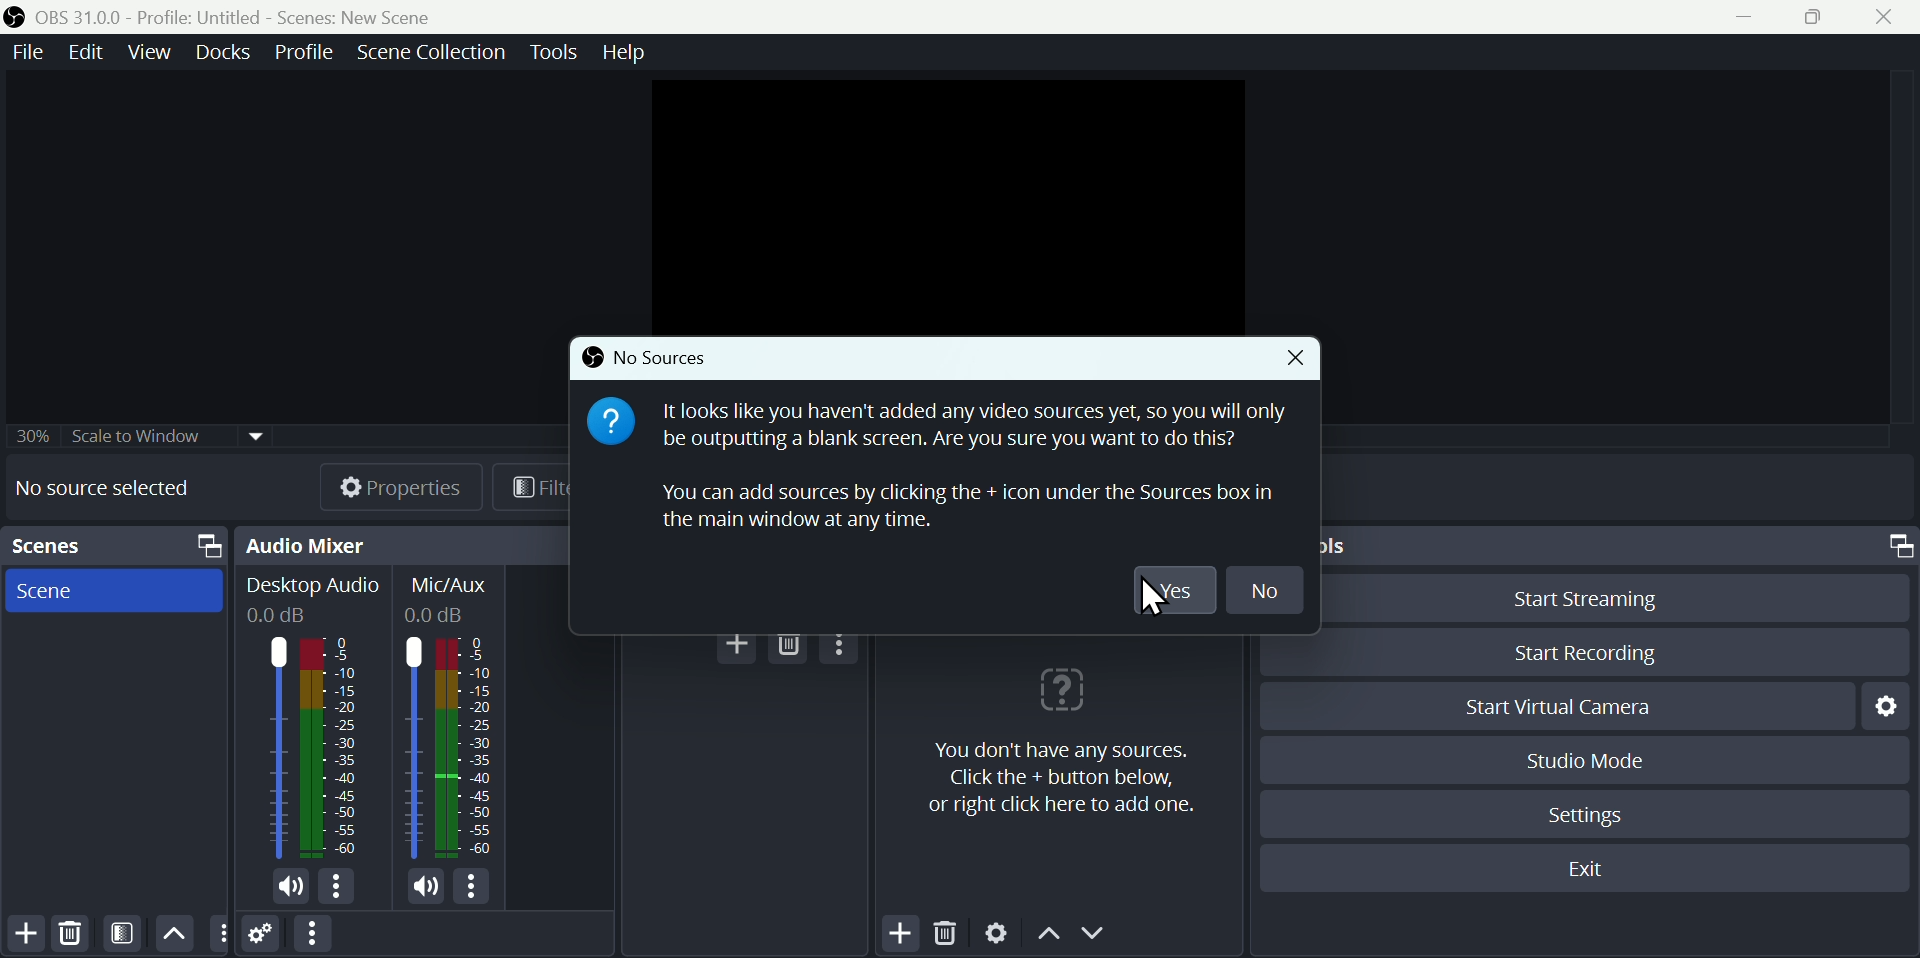  I want to click on add, so click(25, 934).